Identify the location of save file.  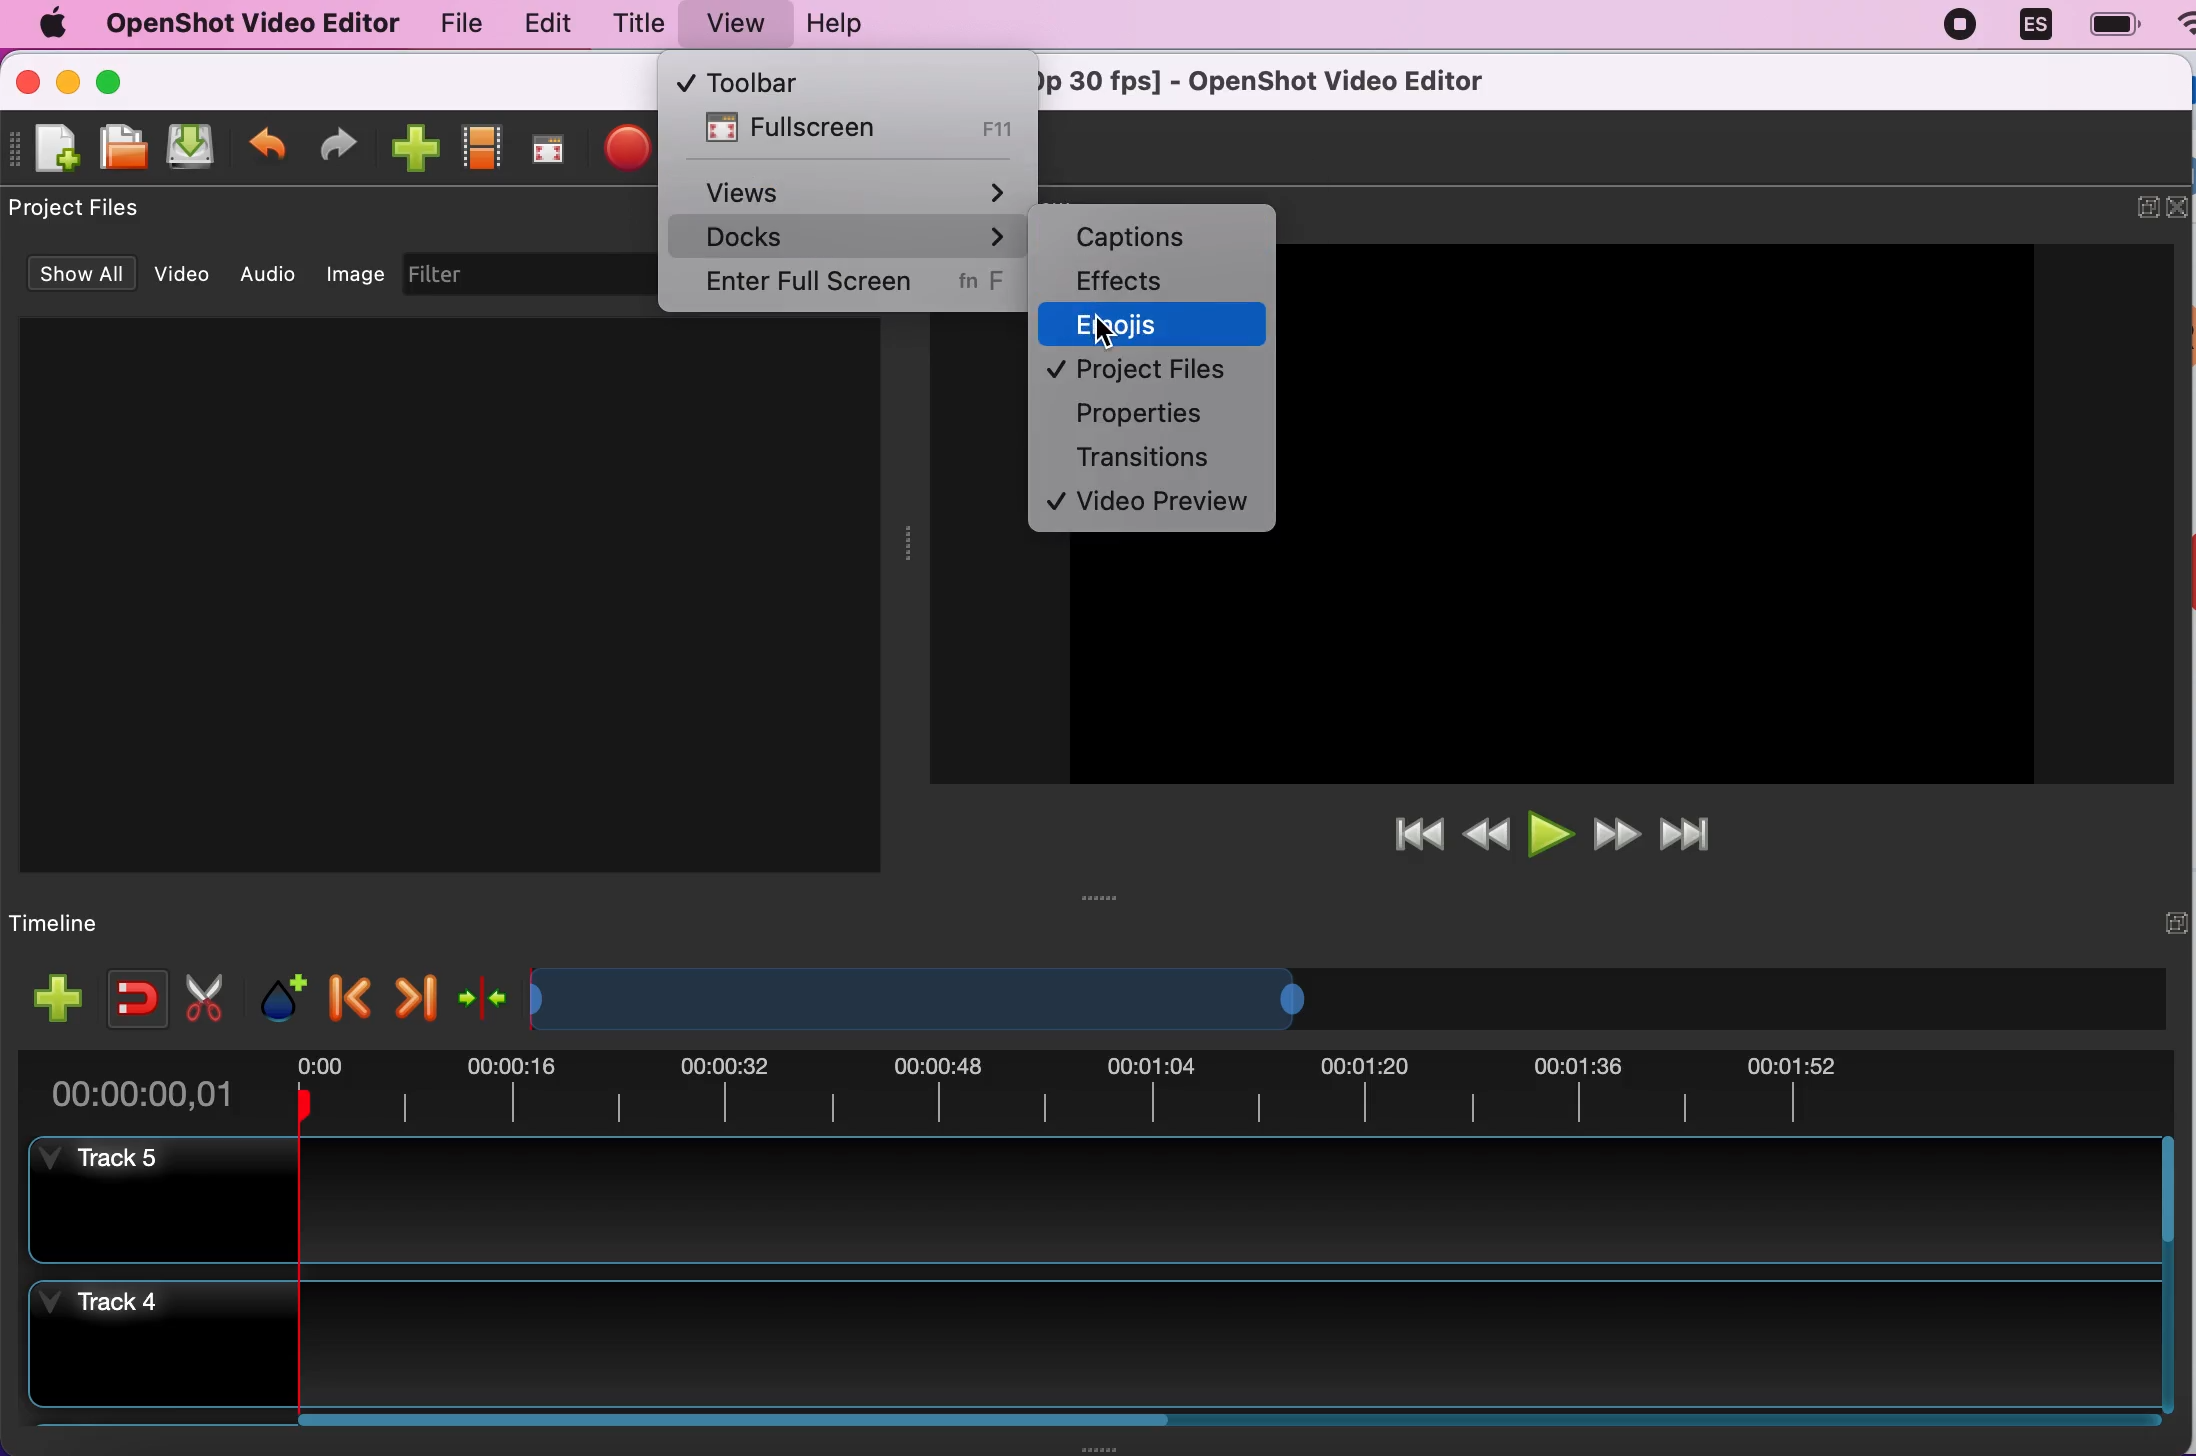
(192, 148).